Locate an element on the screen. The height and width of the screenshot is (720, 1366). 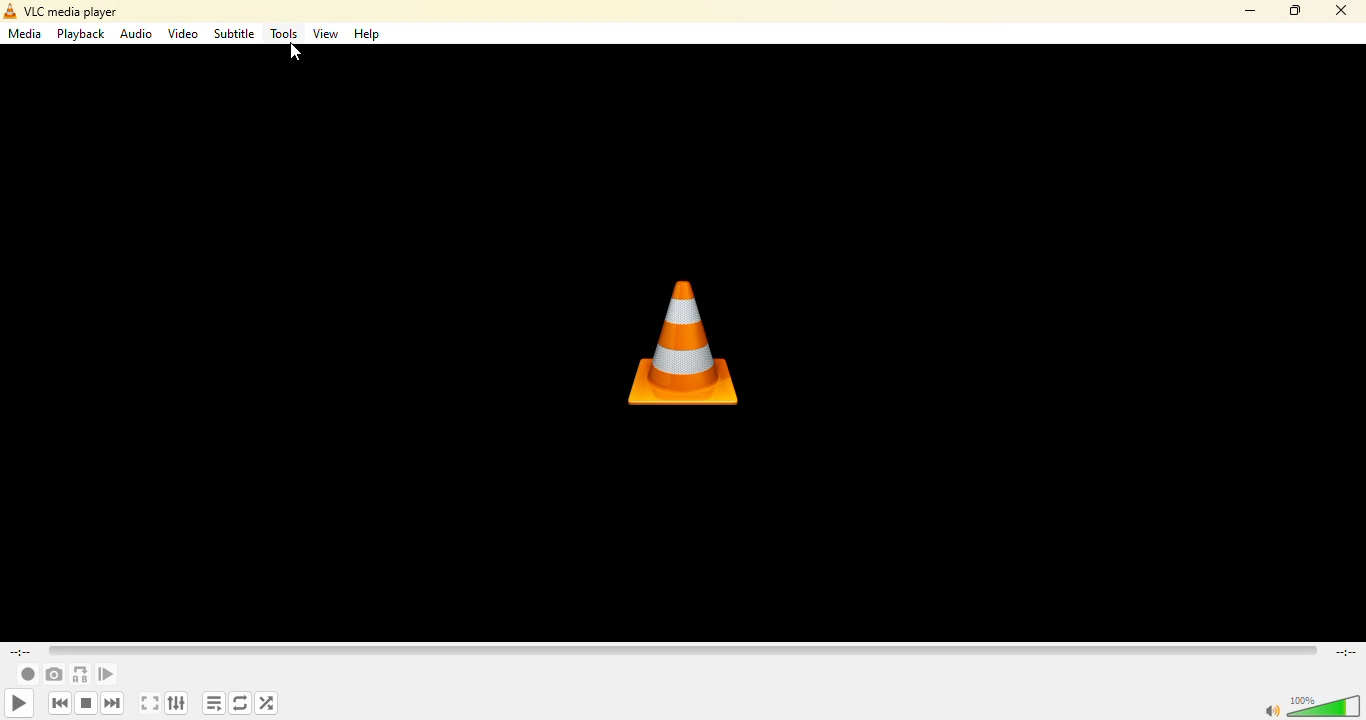
toggle playlist is located at coordinates (213, 703).